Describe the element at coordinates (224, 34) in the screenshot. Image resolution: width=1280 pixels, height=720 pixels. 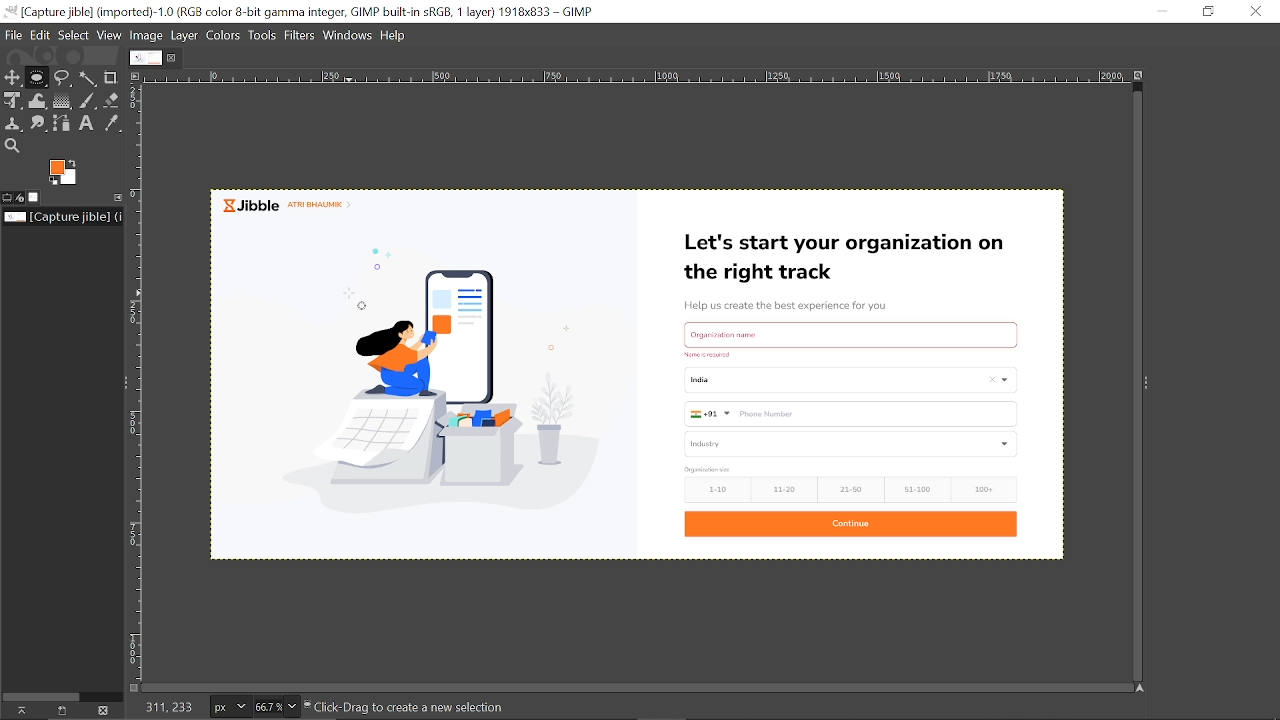
I see `Colors` at that location.